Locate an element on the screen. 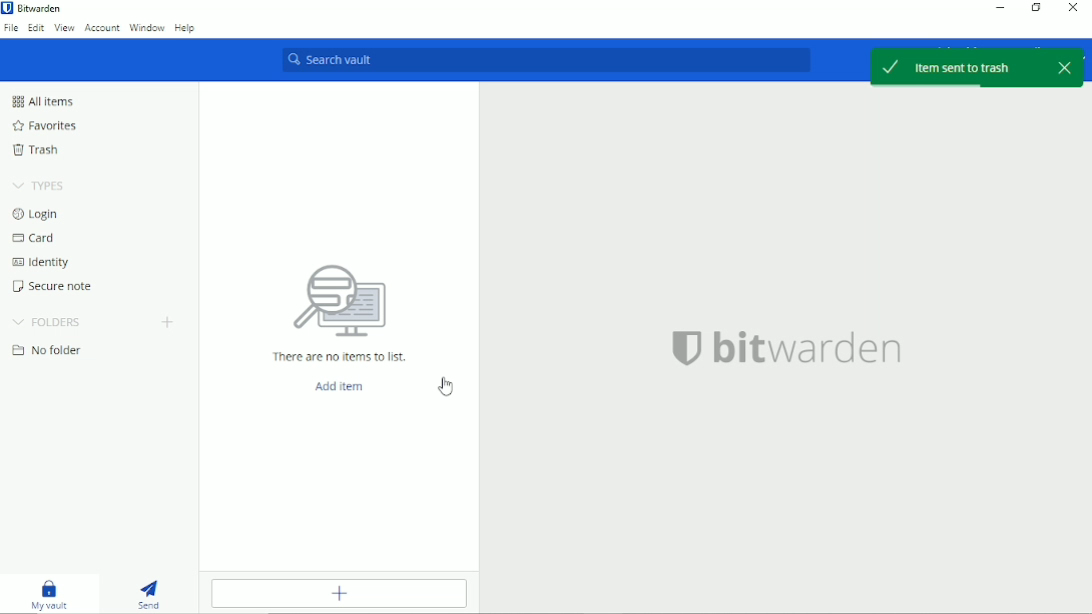 The image size is (1092, 614). Add item is located at coordinates (339, 386).